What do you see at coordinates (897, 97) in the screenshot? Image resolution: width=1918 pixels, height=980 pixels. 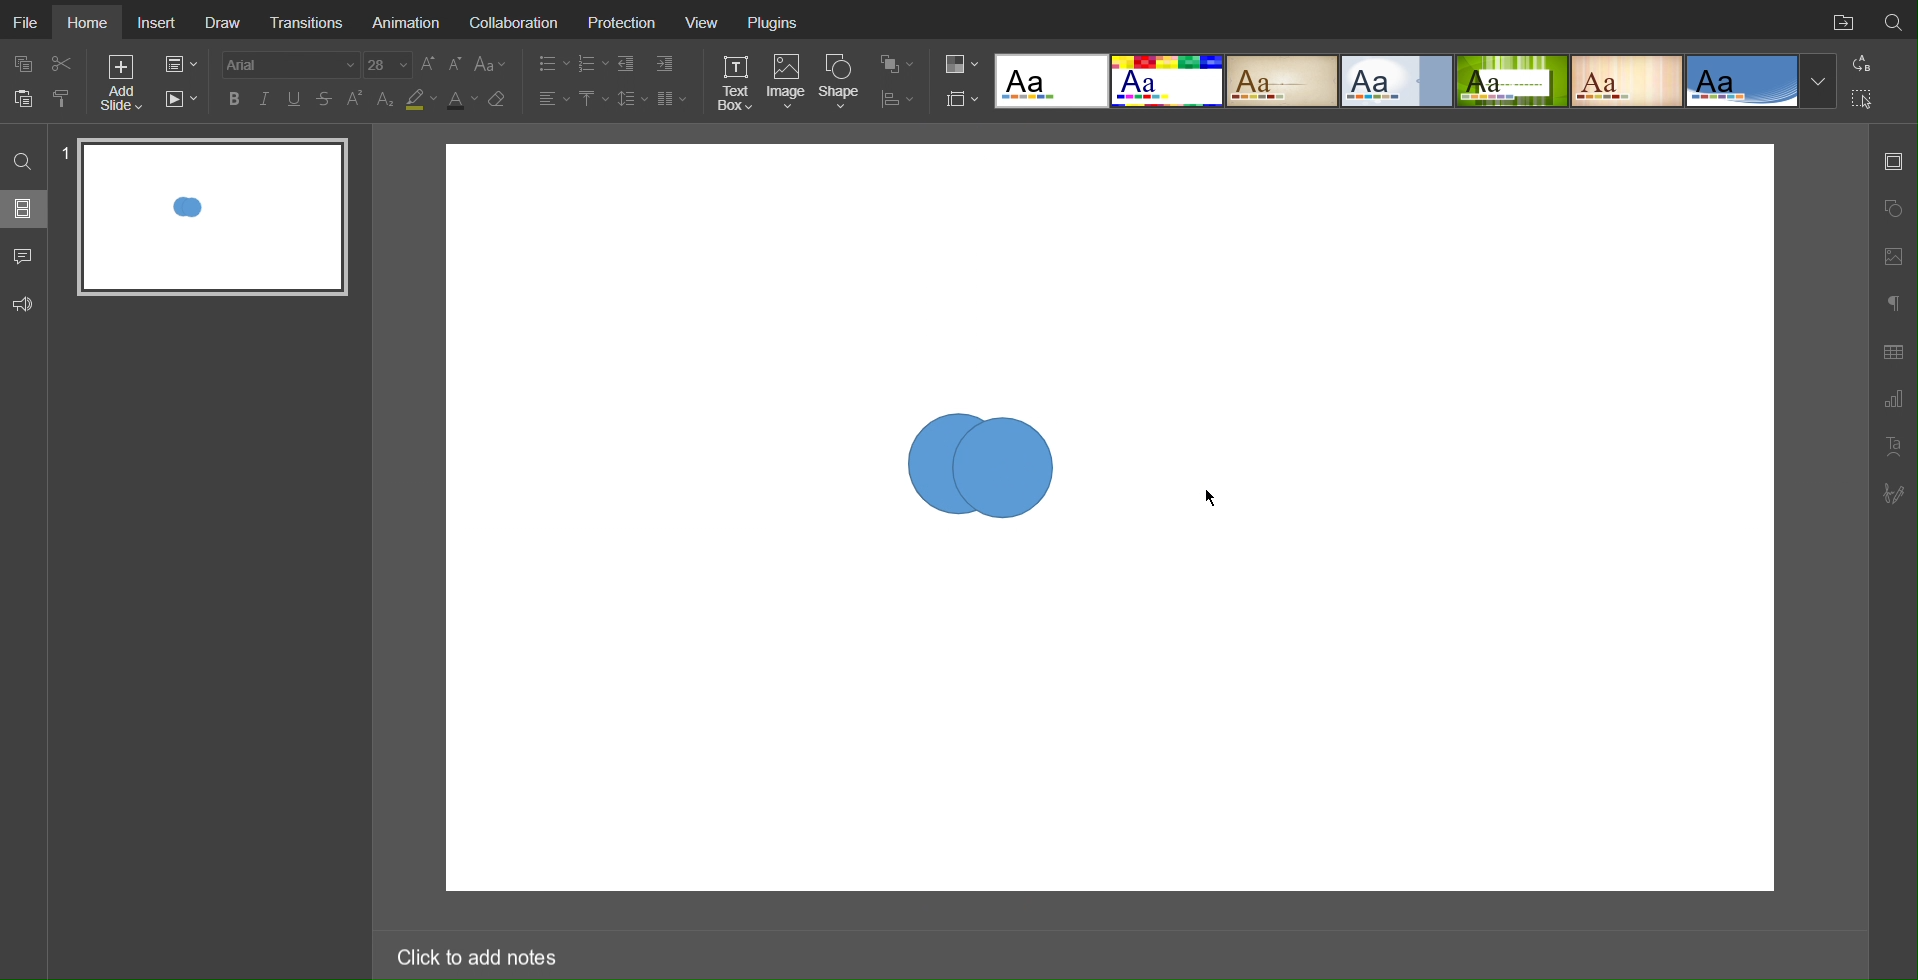 I see `Distribution` at bounding box center [897, 97].